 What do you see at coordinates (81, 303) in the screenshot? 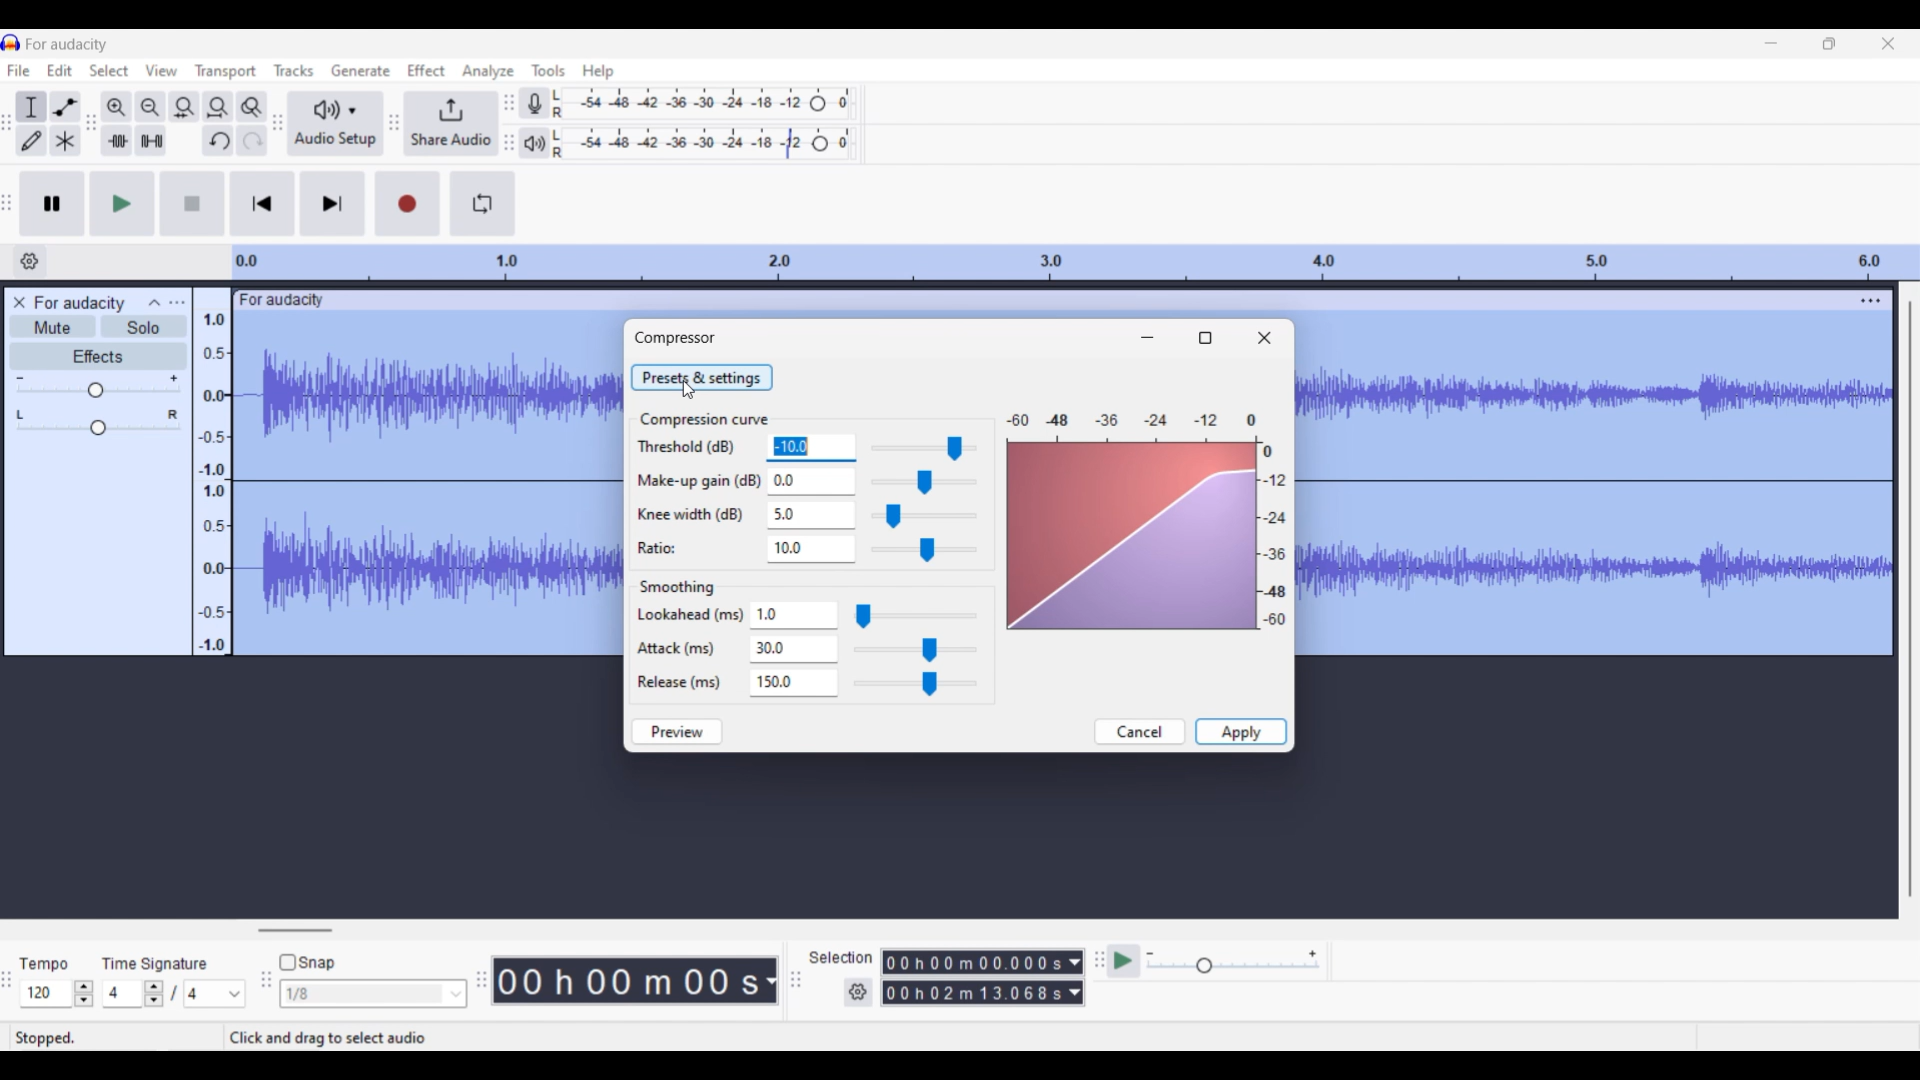
I see `For audacity` at bounding box center [81, 303].